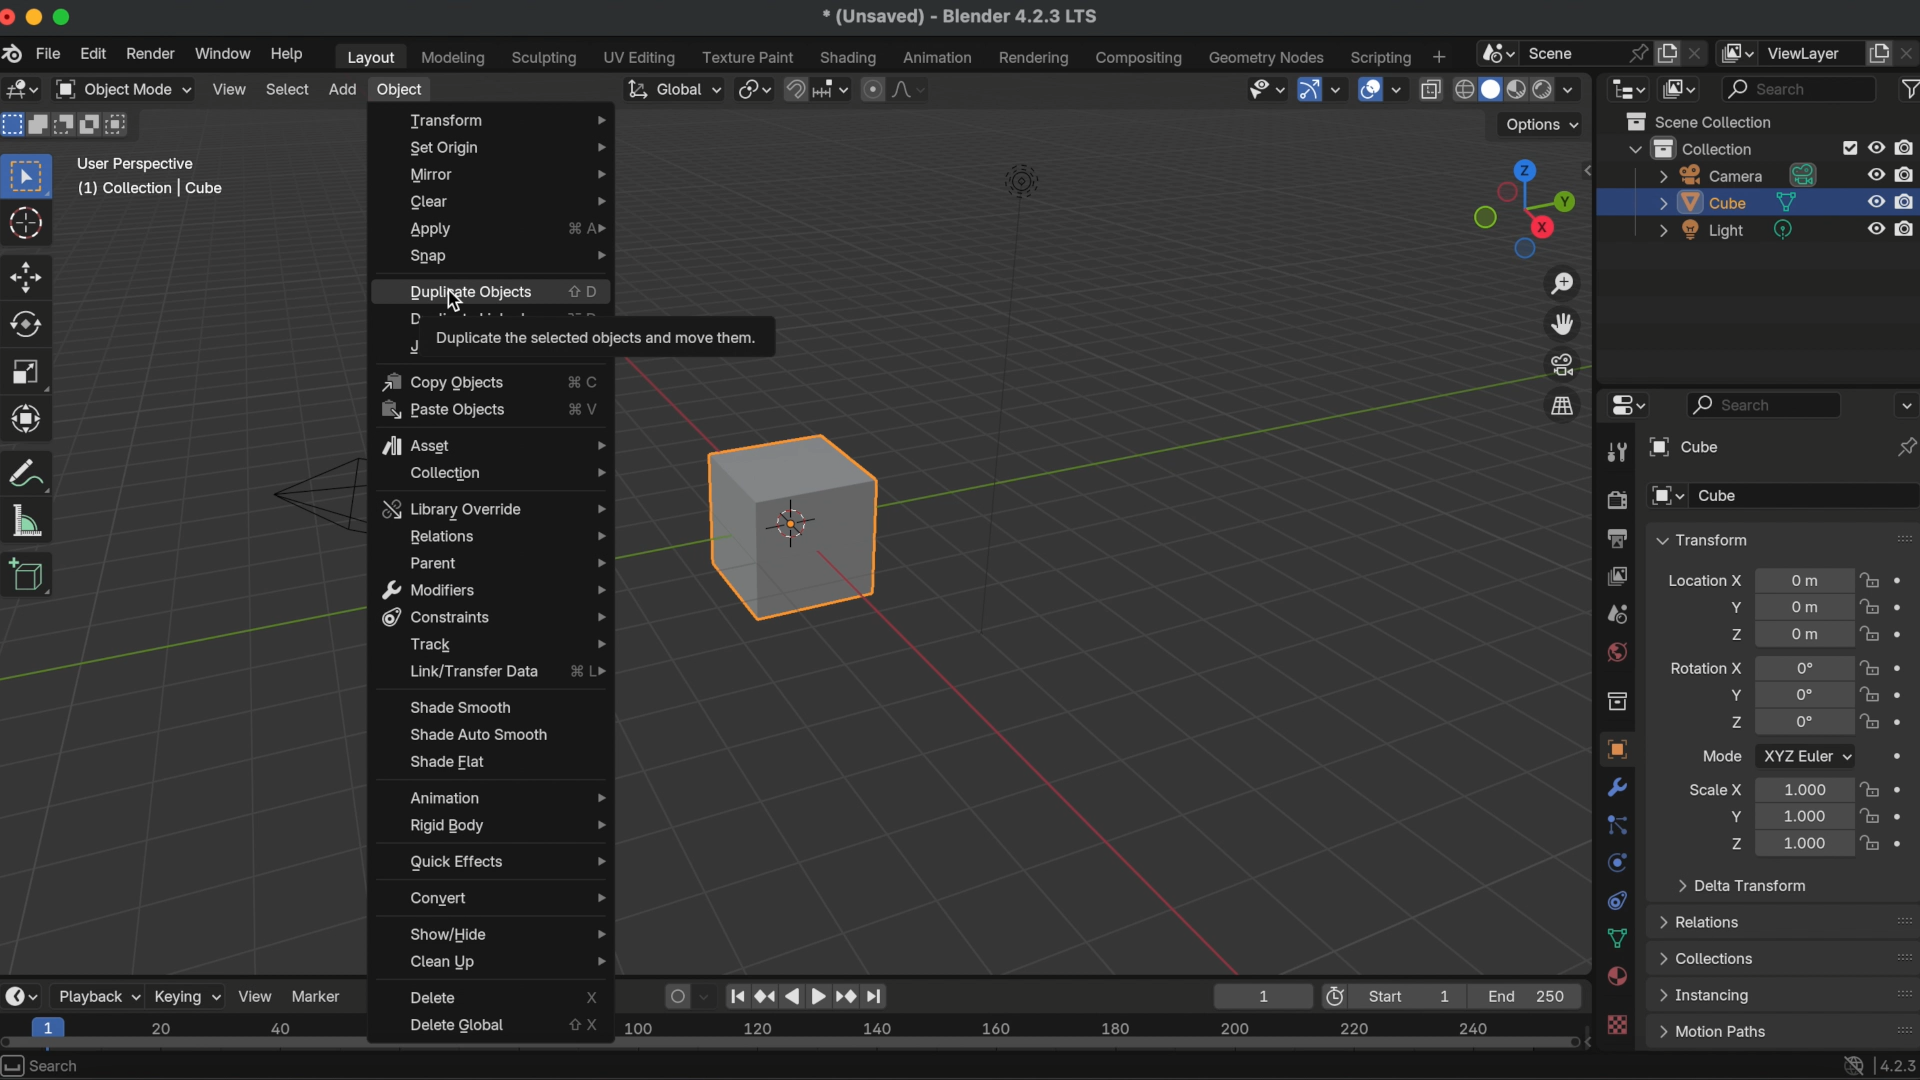 This screenshot has width=1920, height=1080. Describe the element at coordinates (1876, 173) in the screenshot. I see `hide in viewport` at that location.